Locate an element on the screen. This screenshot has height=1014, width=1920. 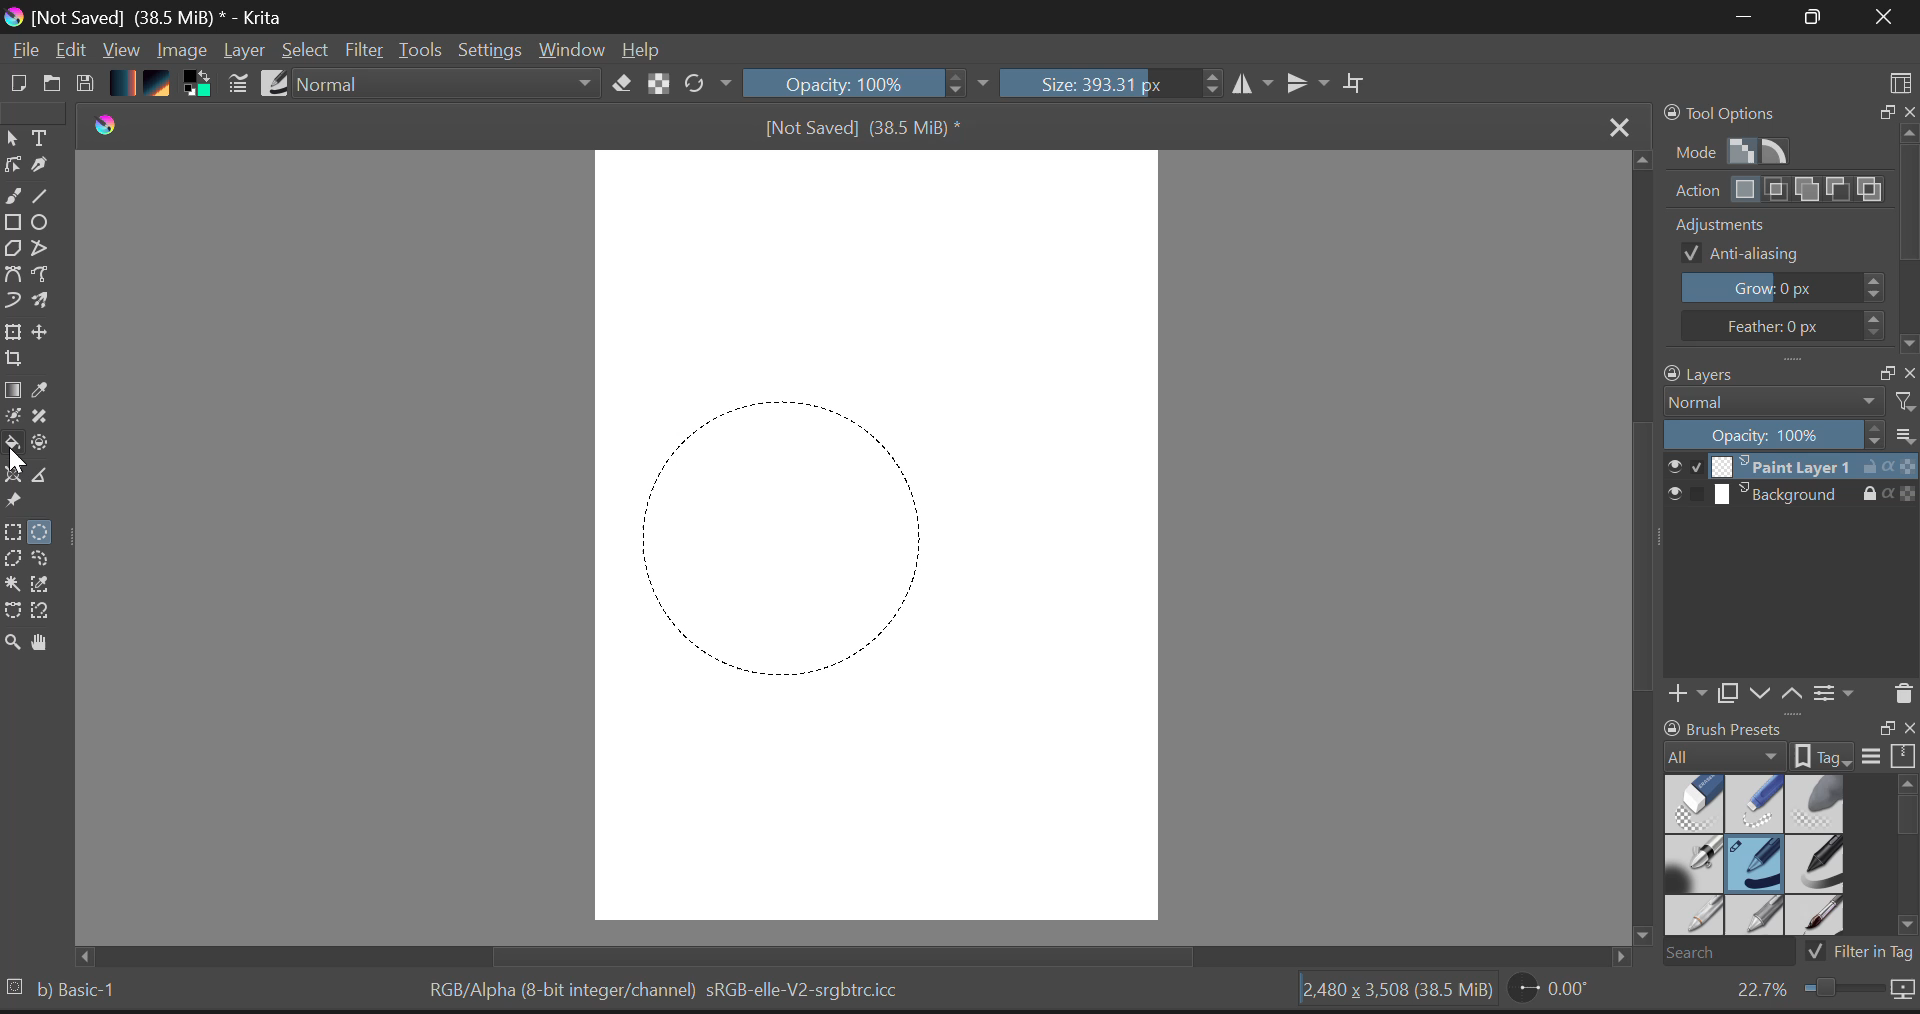
Reference Images is located at coordinates (16, 503).